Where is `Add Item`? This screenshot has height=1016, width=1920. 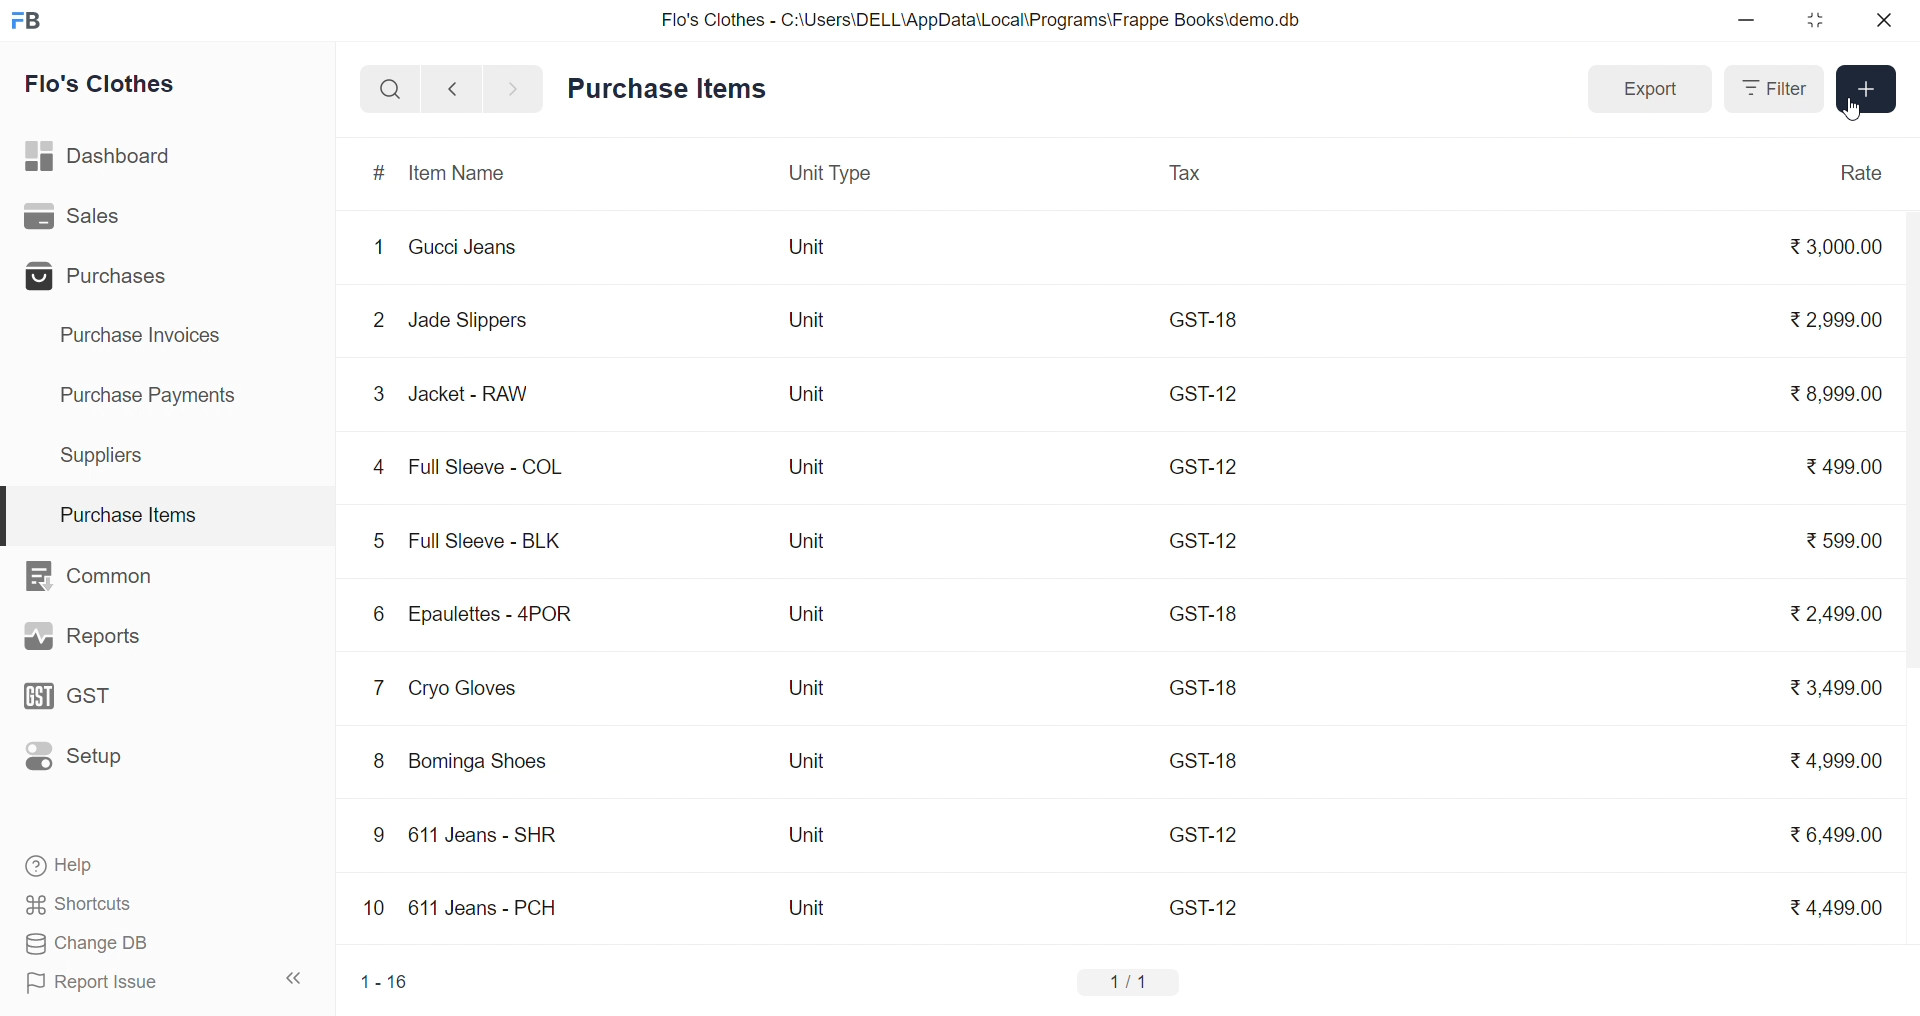
Add Item is located at coordinates (1861, 90).